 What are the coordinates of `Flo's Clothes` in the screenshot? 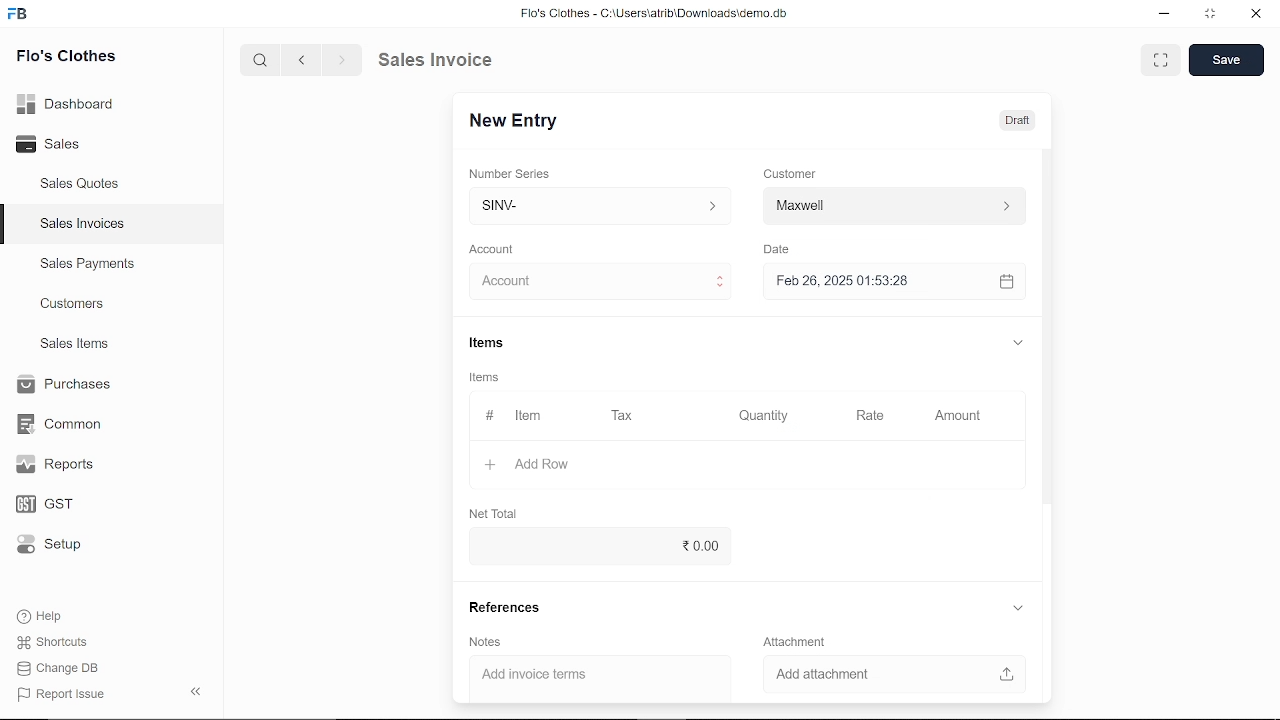 It's located at (66, 58).